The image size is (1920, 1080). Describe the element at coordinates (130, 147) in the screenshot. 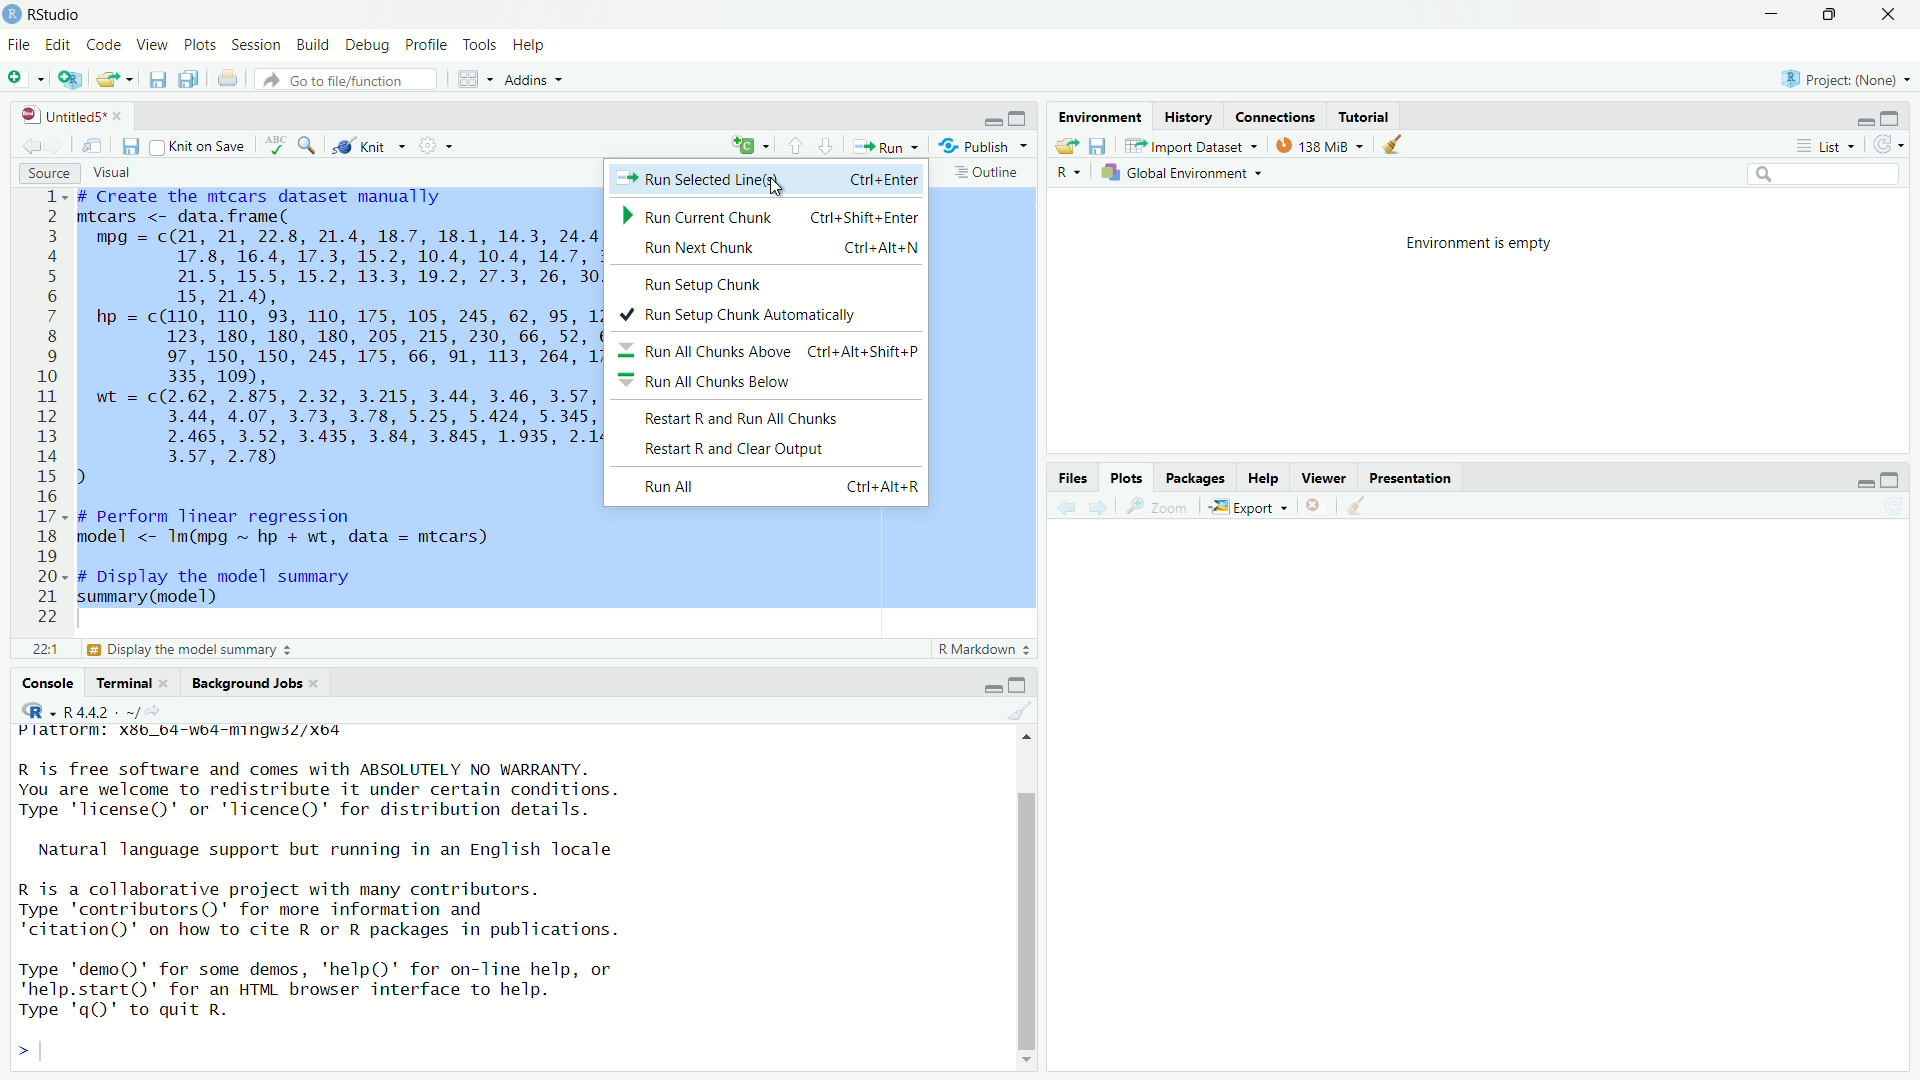

I see `save` at that location.